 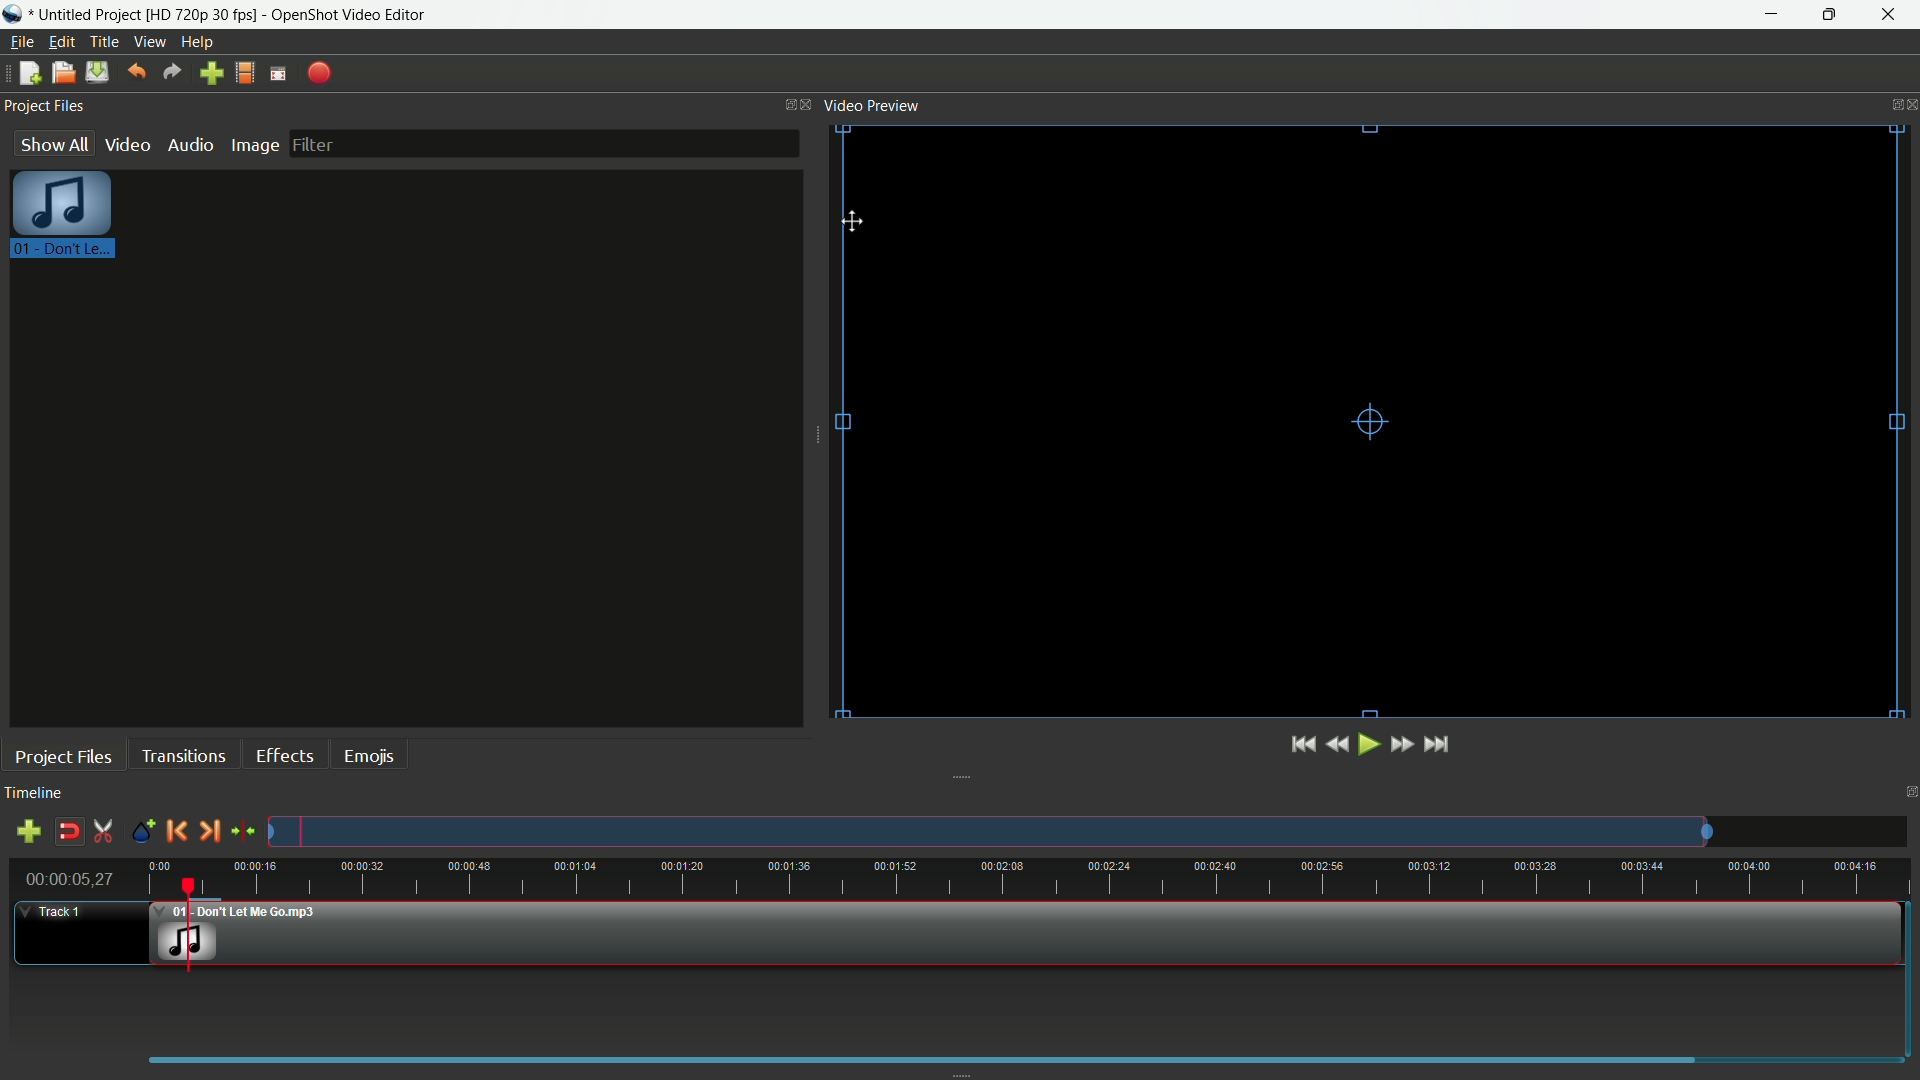 I want to click on project files, so click(x=62, y=755).